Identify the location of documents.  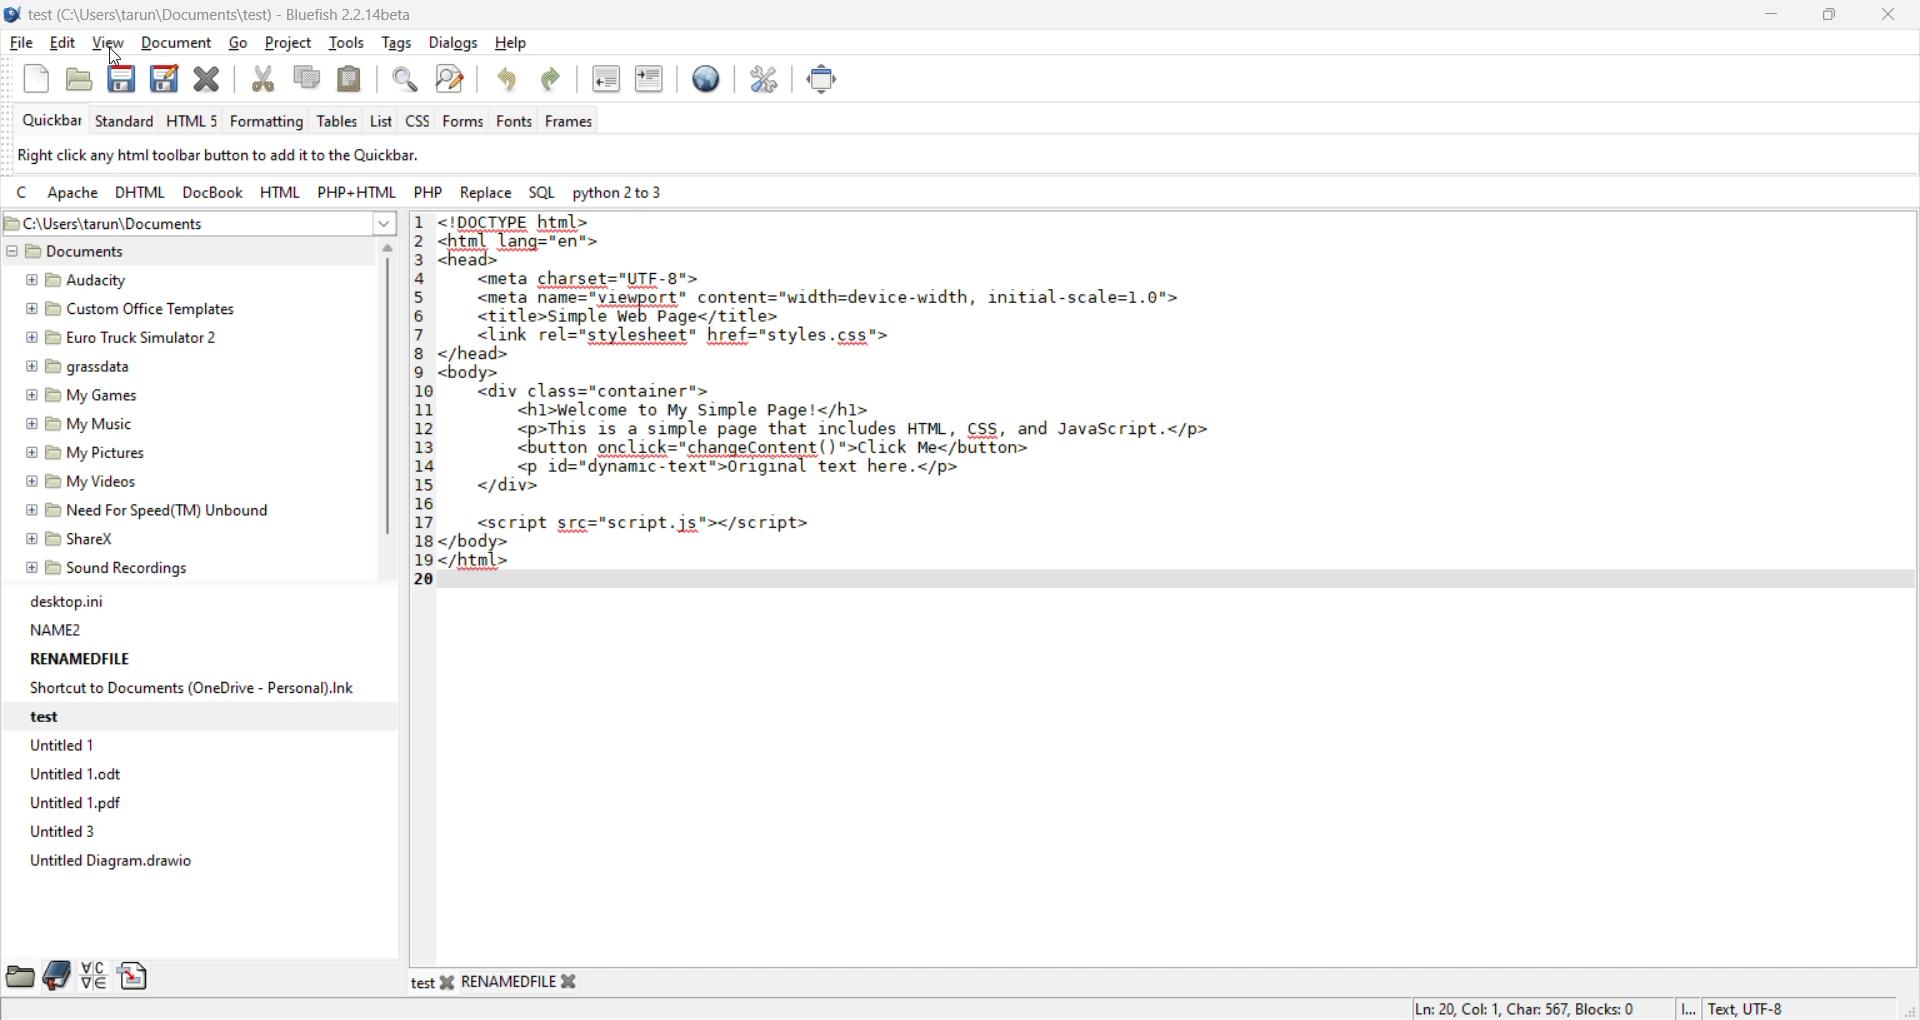
(98, 251).